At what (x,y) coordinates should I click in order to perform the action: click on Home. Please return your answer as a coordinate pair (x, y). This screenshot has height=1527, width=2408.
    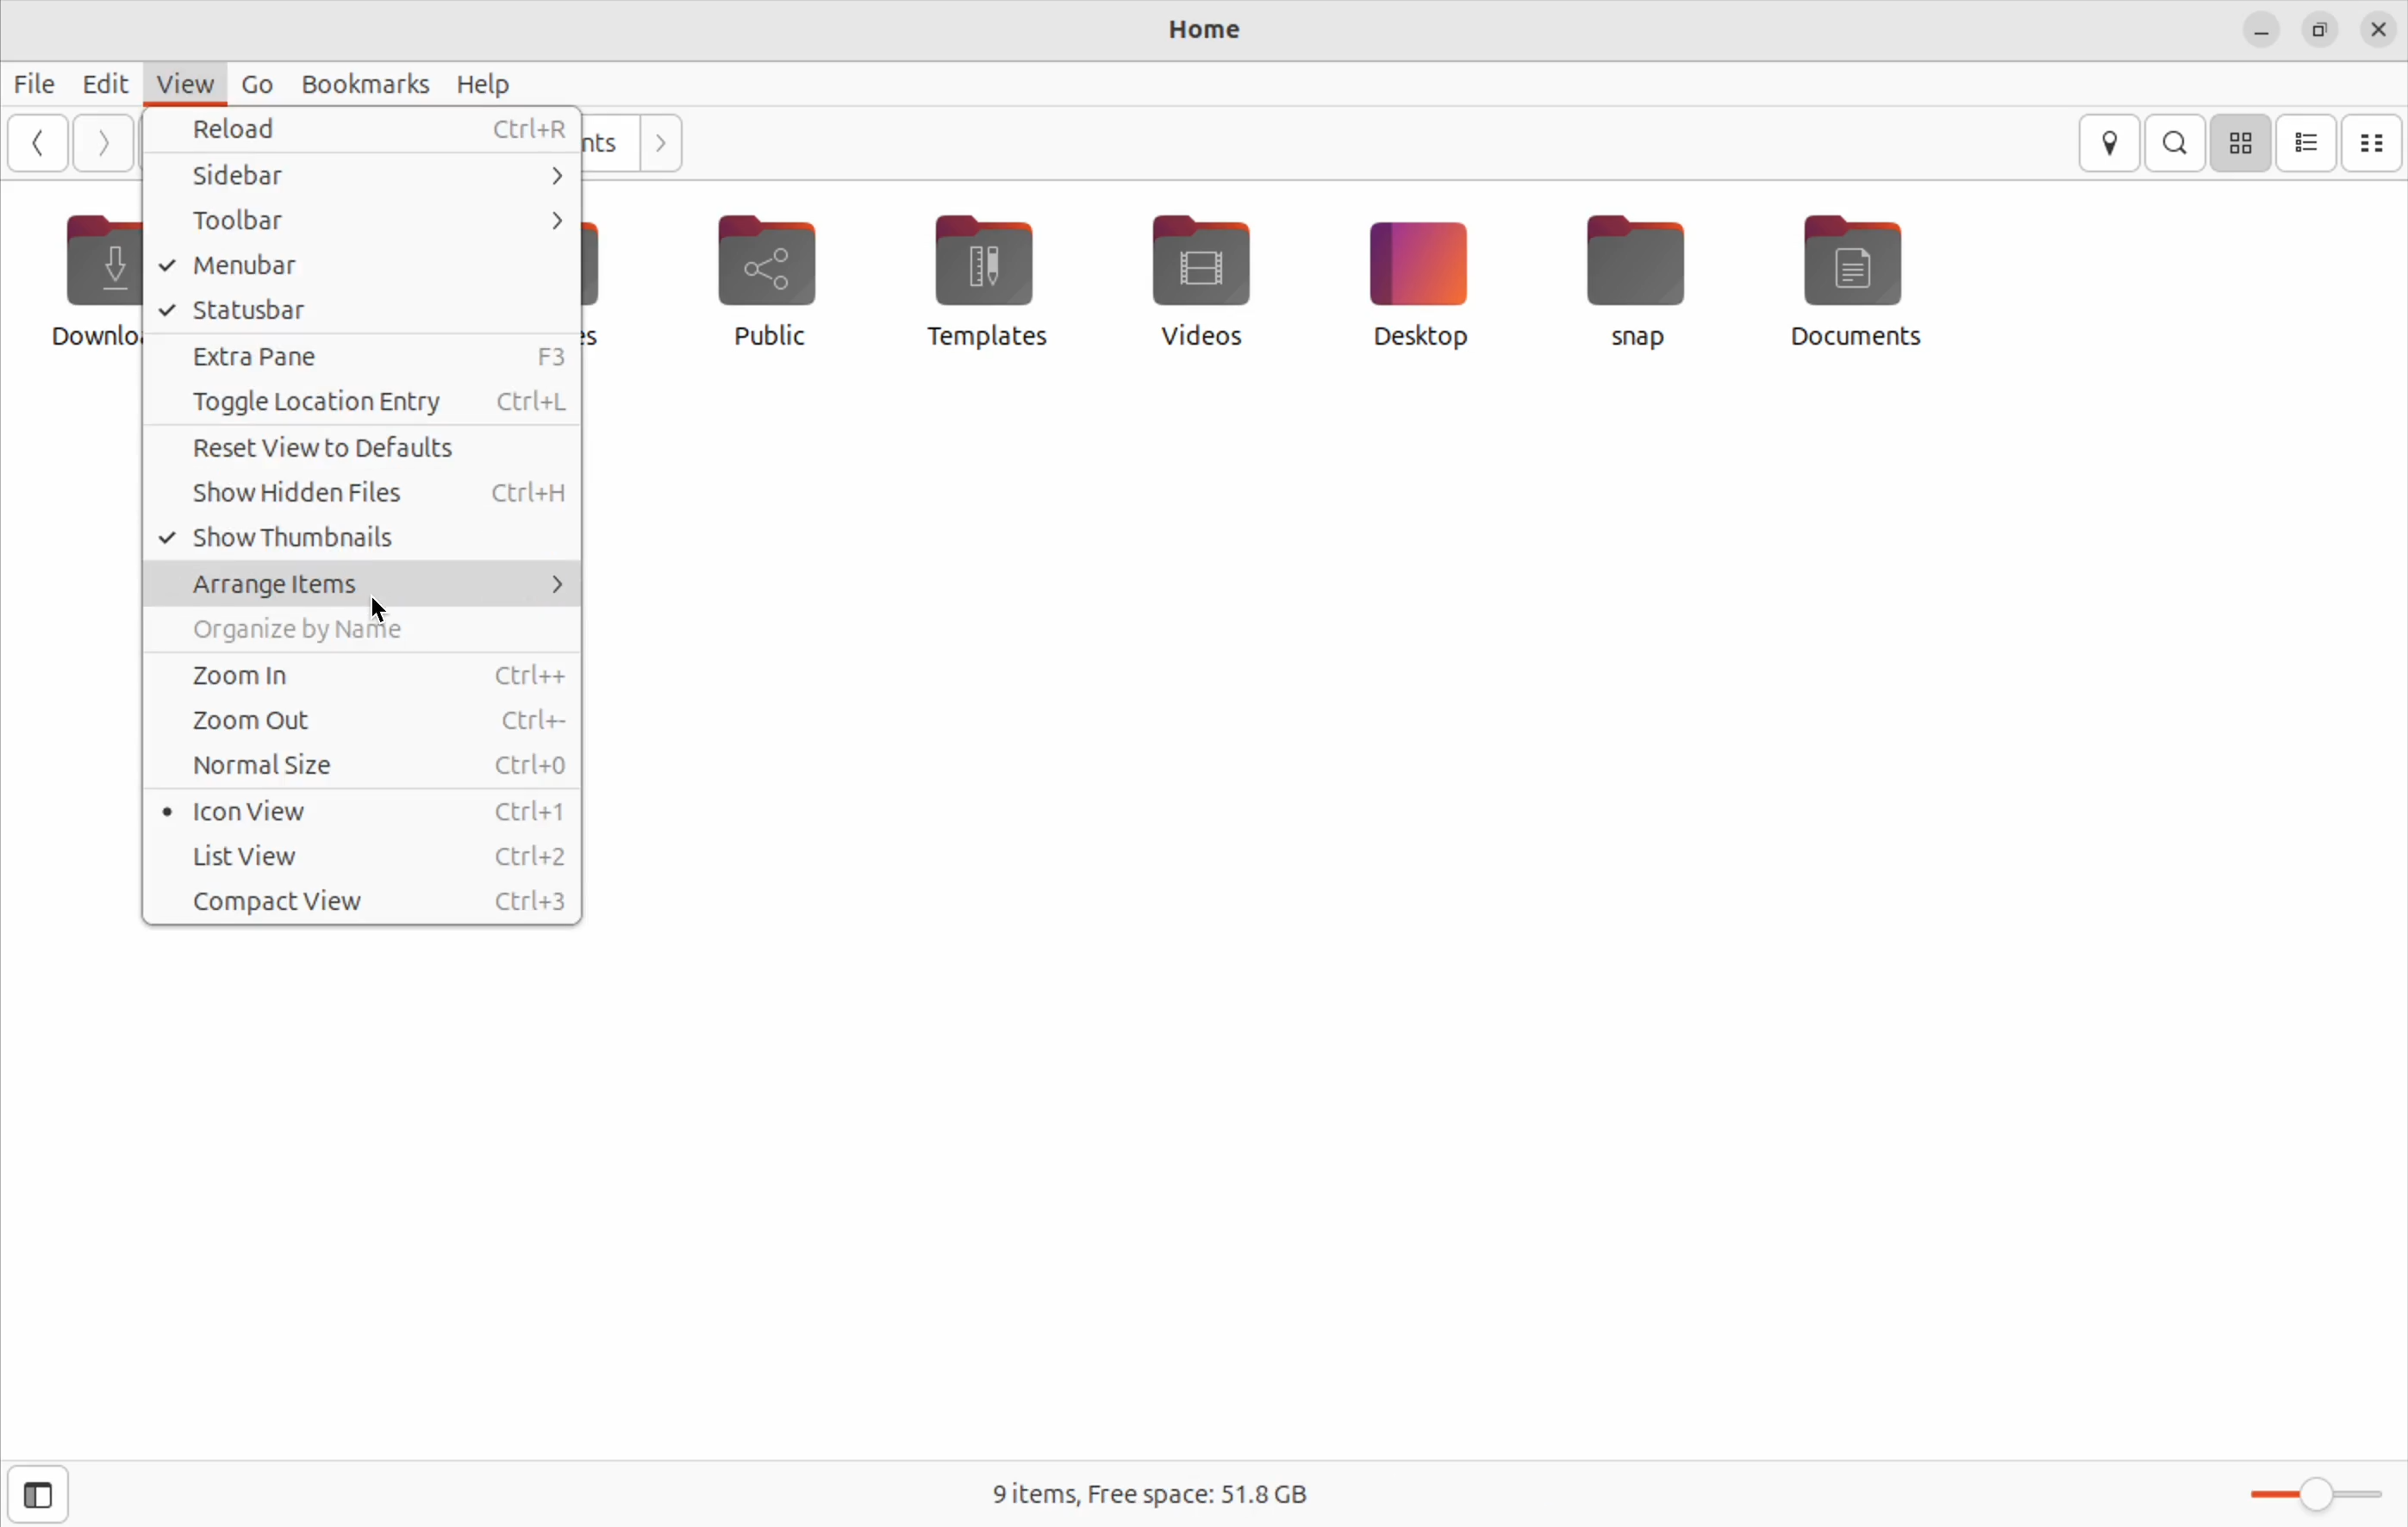
    Looking at the image, I should click on (1206, 27).